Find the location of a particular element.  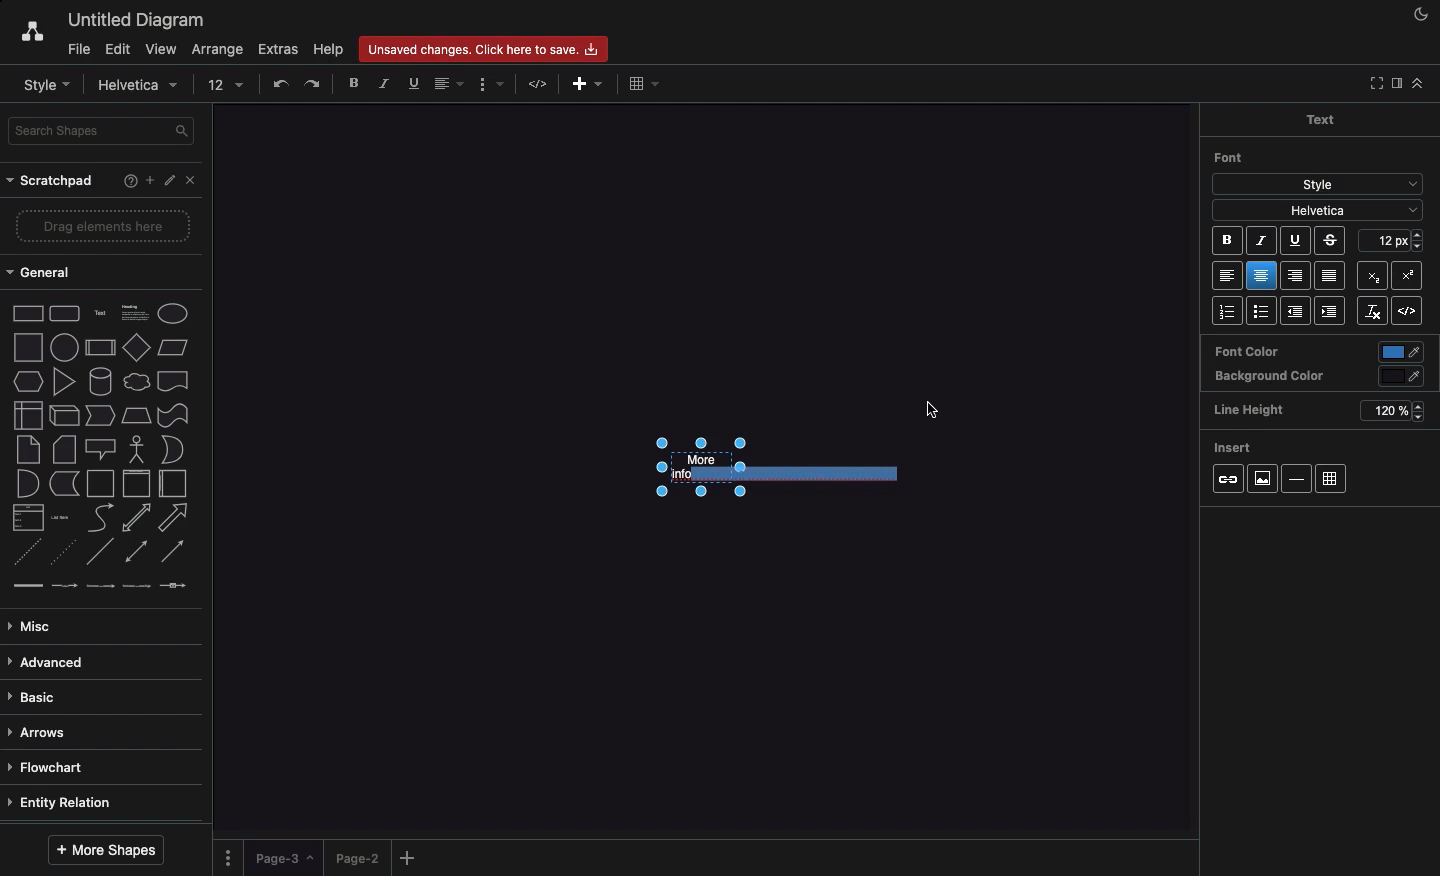

Flowchart is located at coordinates (55, 768).